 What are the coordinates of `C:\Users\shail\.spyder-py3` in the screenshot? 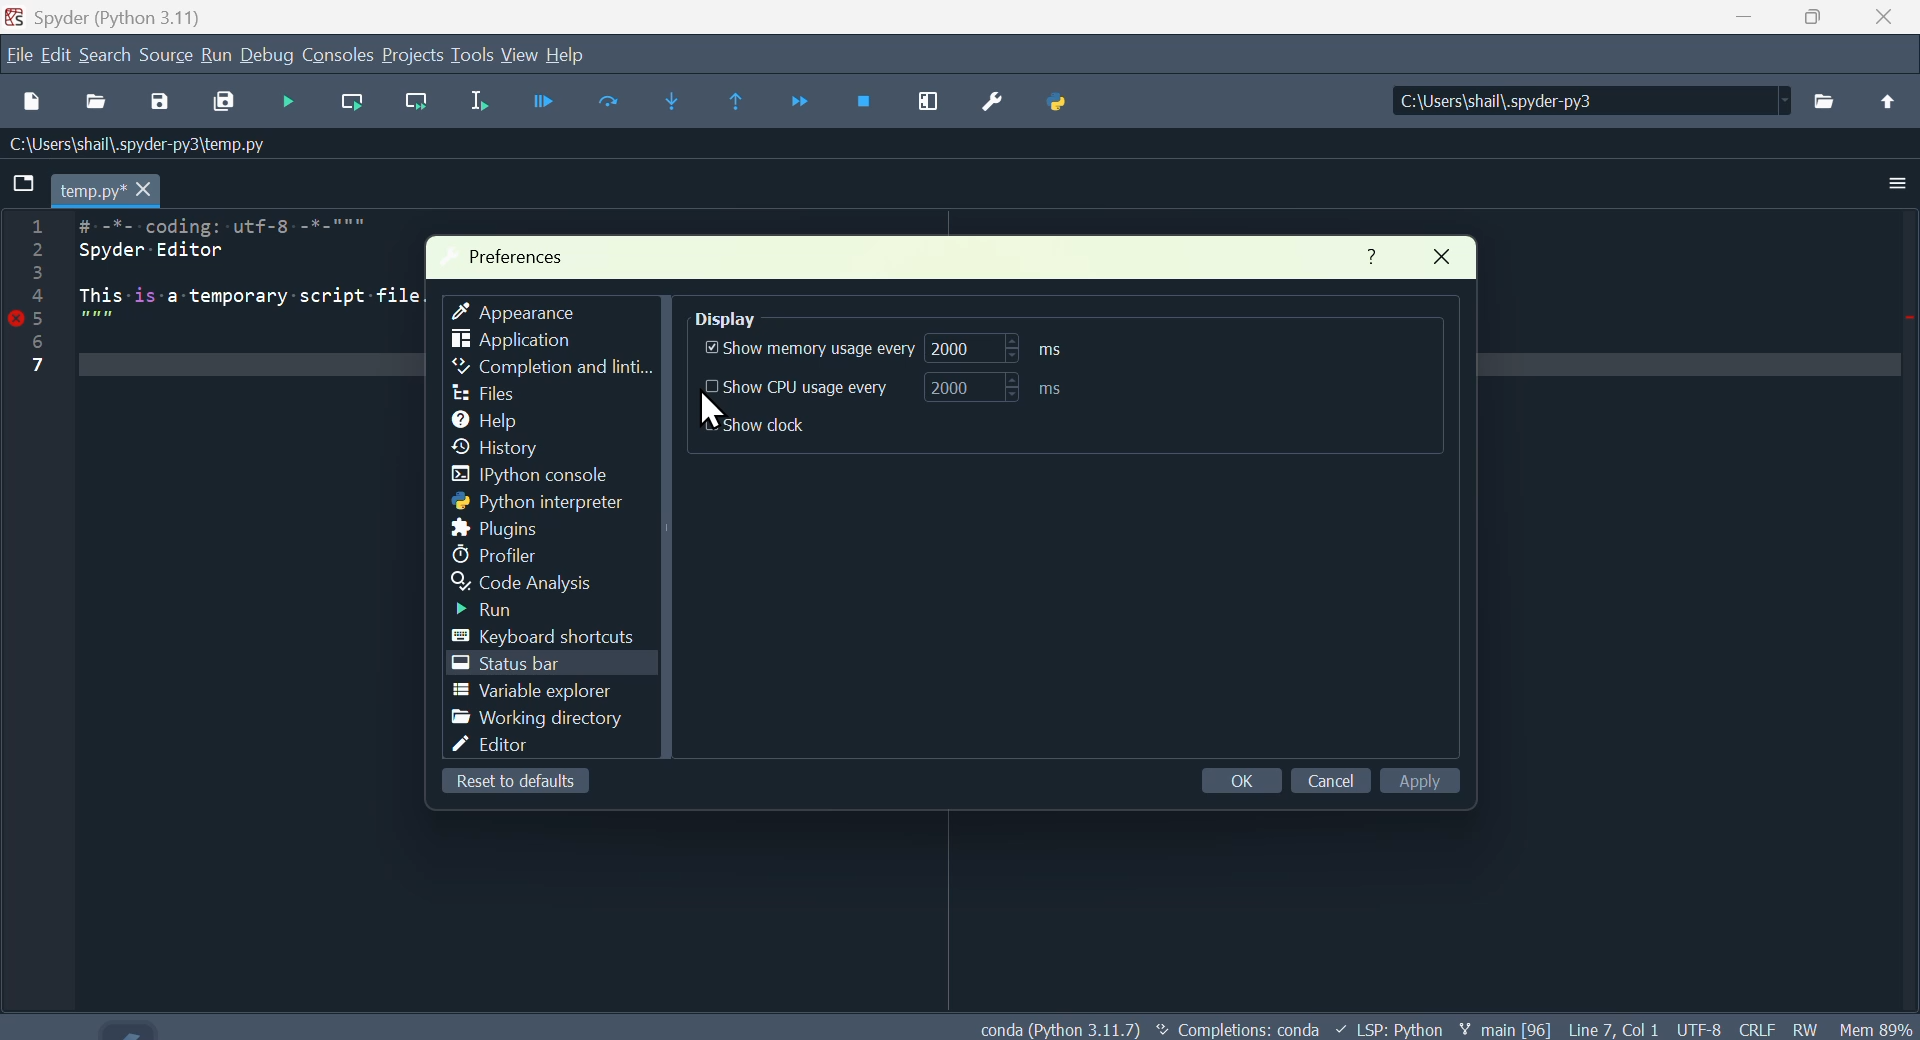 It's located at (1570, 102).